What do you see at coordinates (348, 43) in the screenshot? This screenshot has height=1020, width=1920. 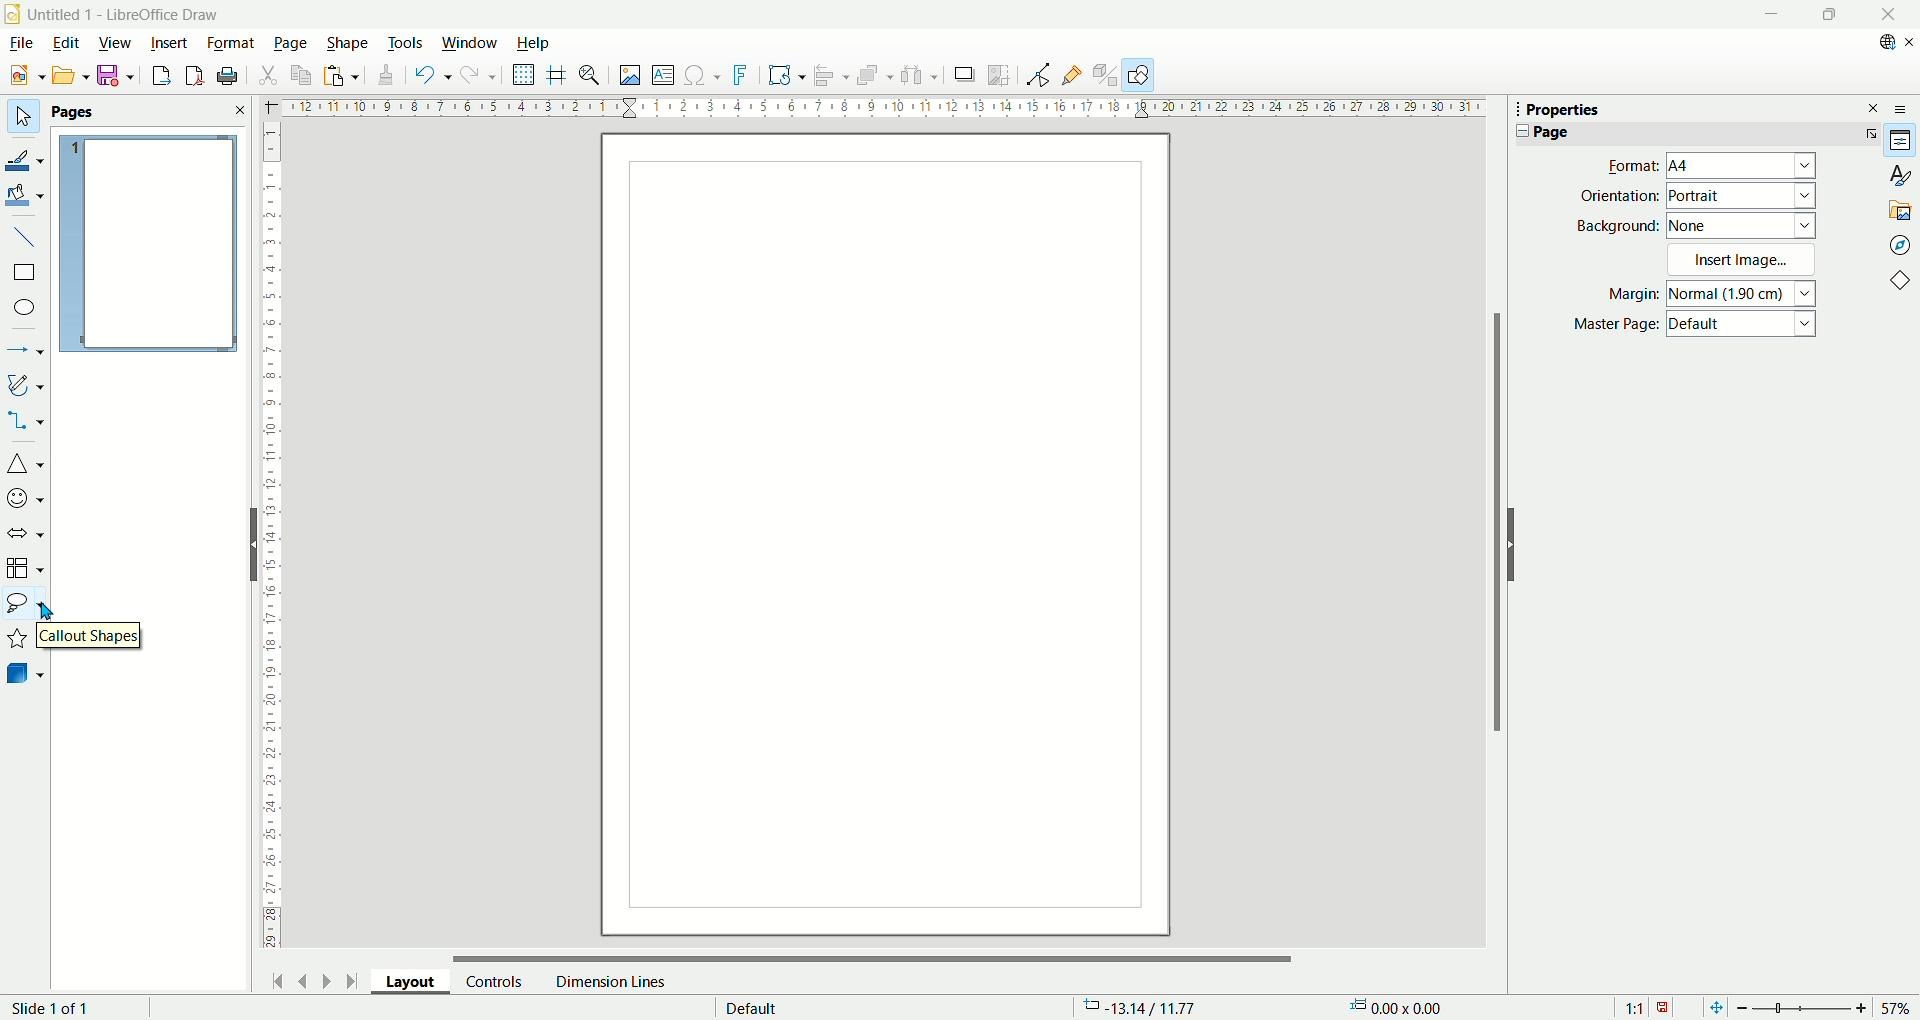 I see `shape` at bounding box center [348, 43].